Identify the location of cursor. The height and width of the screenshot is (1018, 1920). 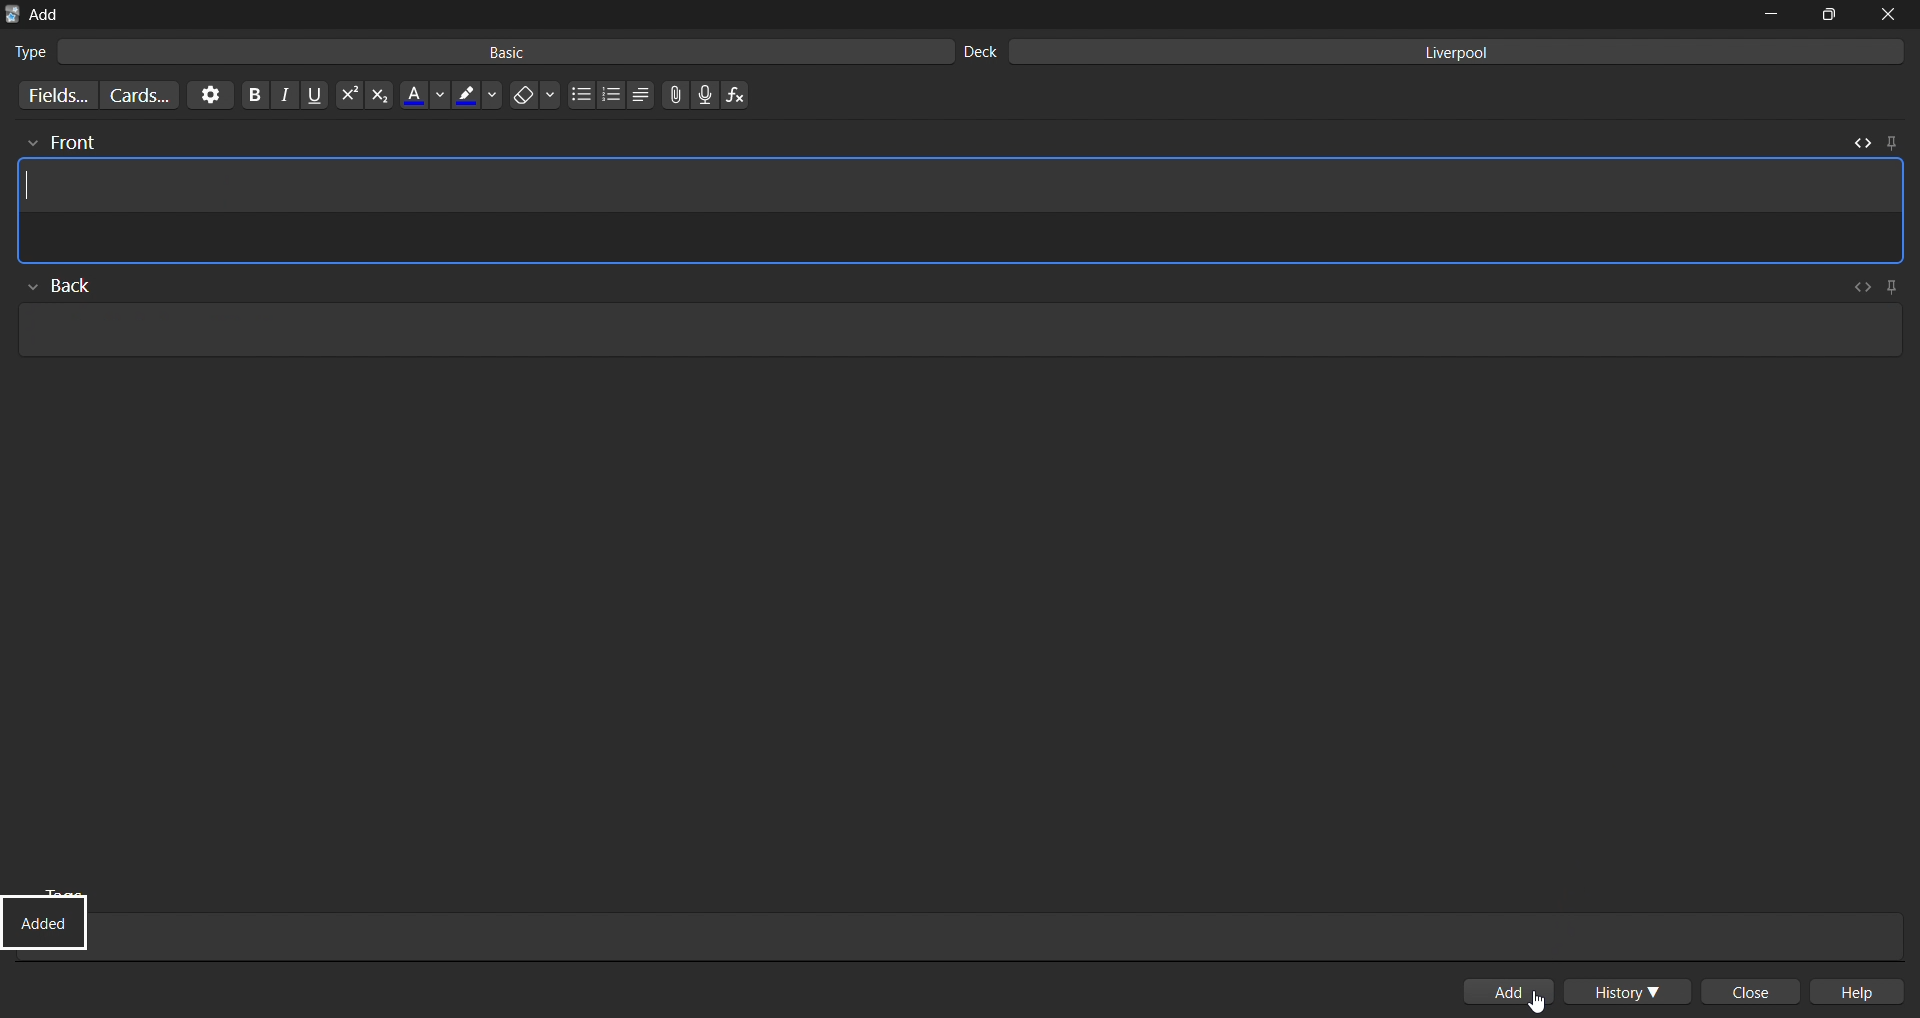
(1537, 1003).